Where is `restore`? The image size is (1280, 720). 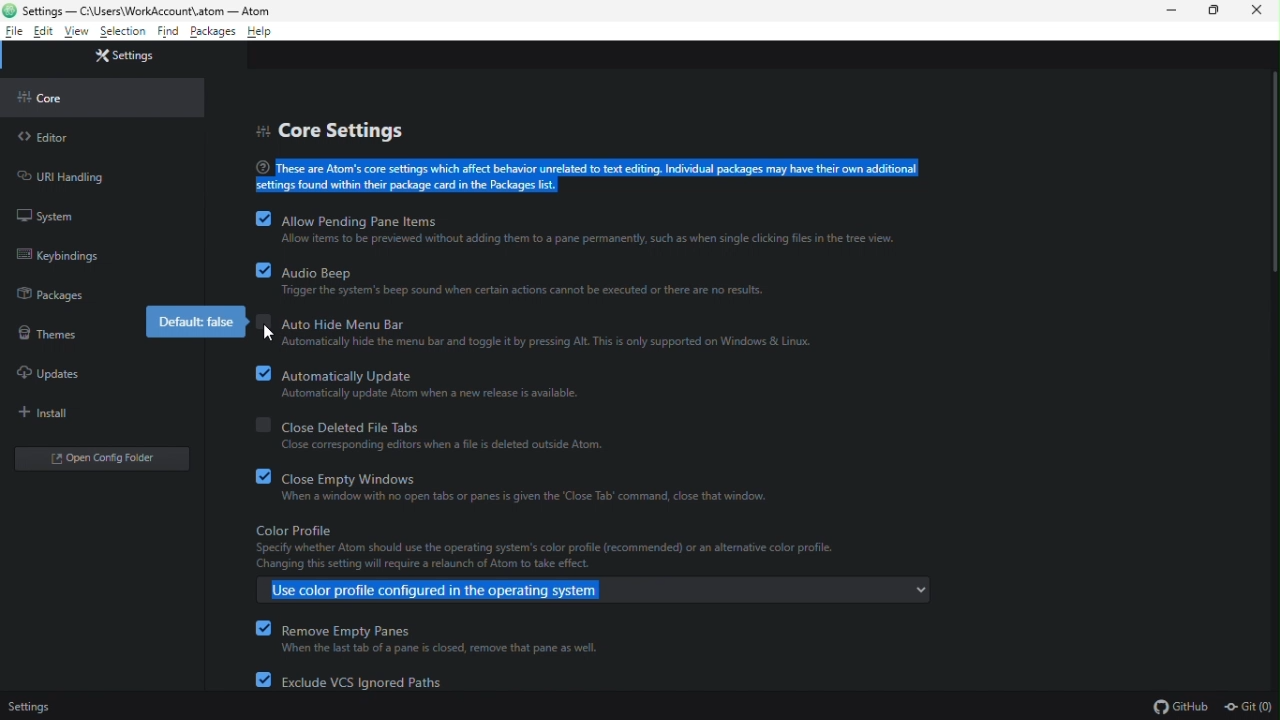
restore is located at coordinates (1214, 11).